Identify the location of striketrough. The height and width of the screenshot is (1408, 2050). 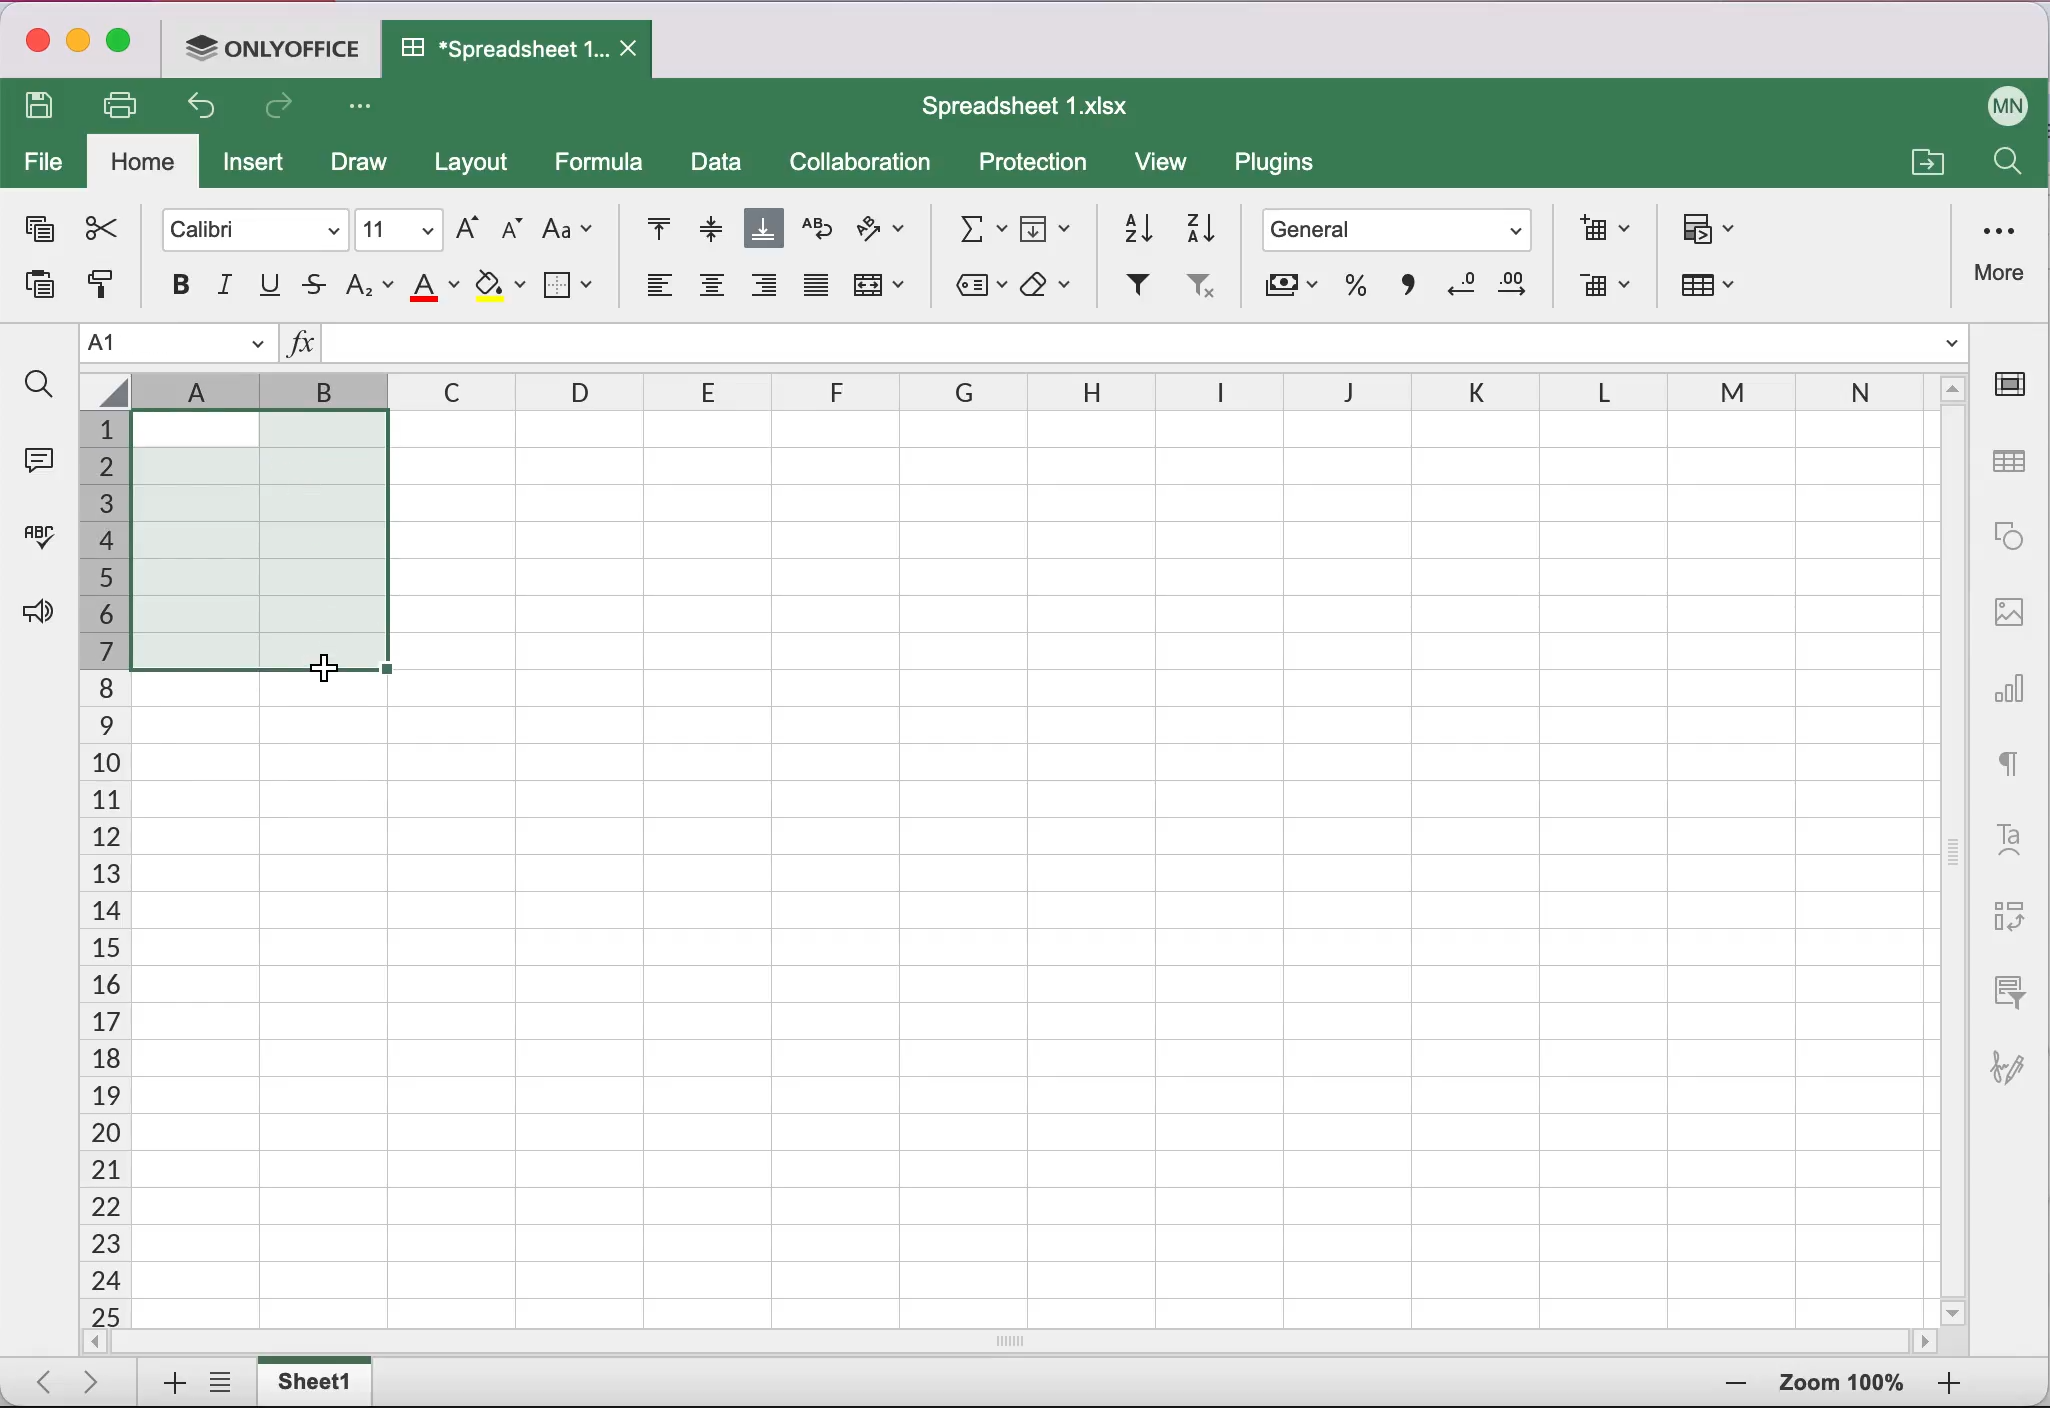
(314, 286).